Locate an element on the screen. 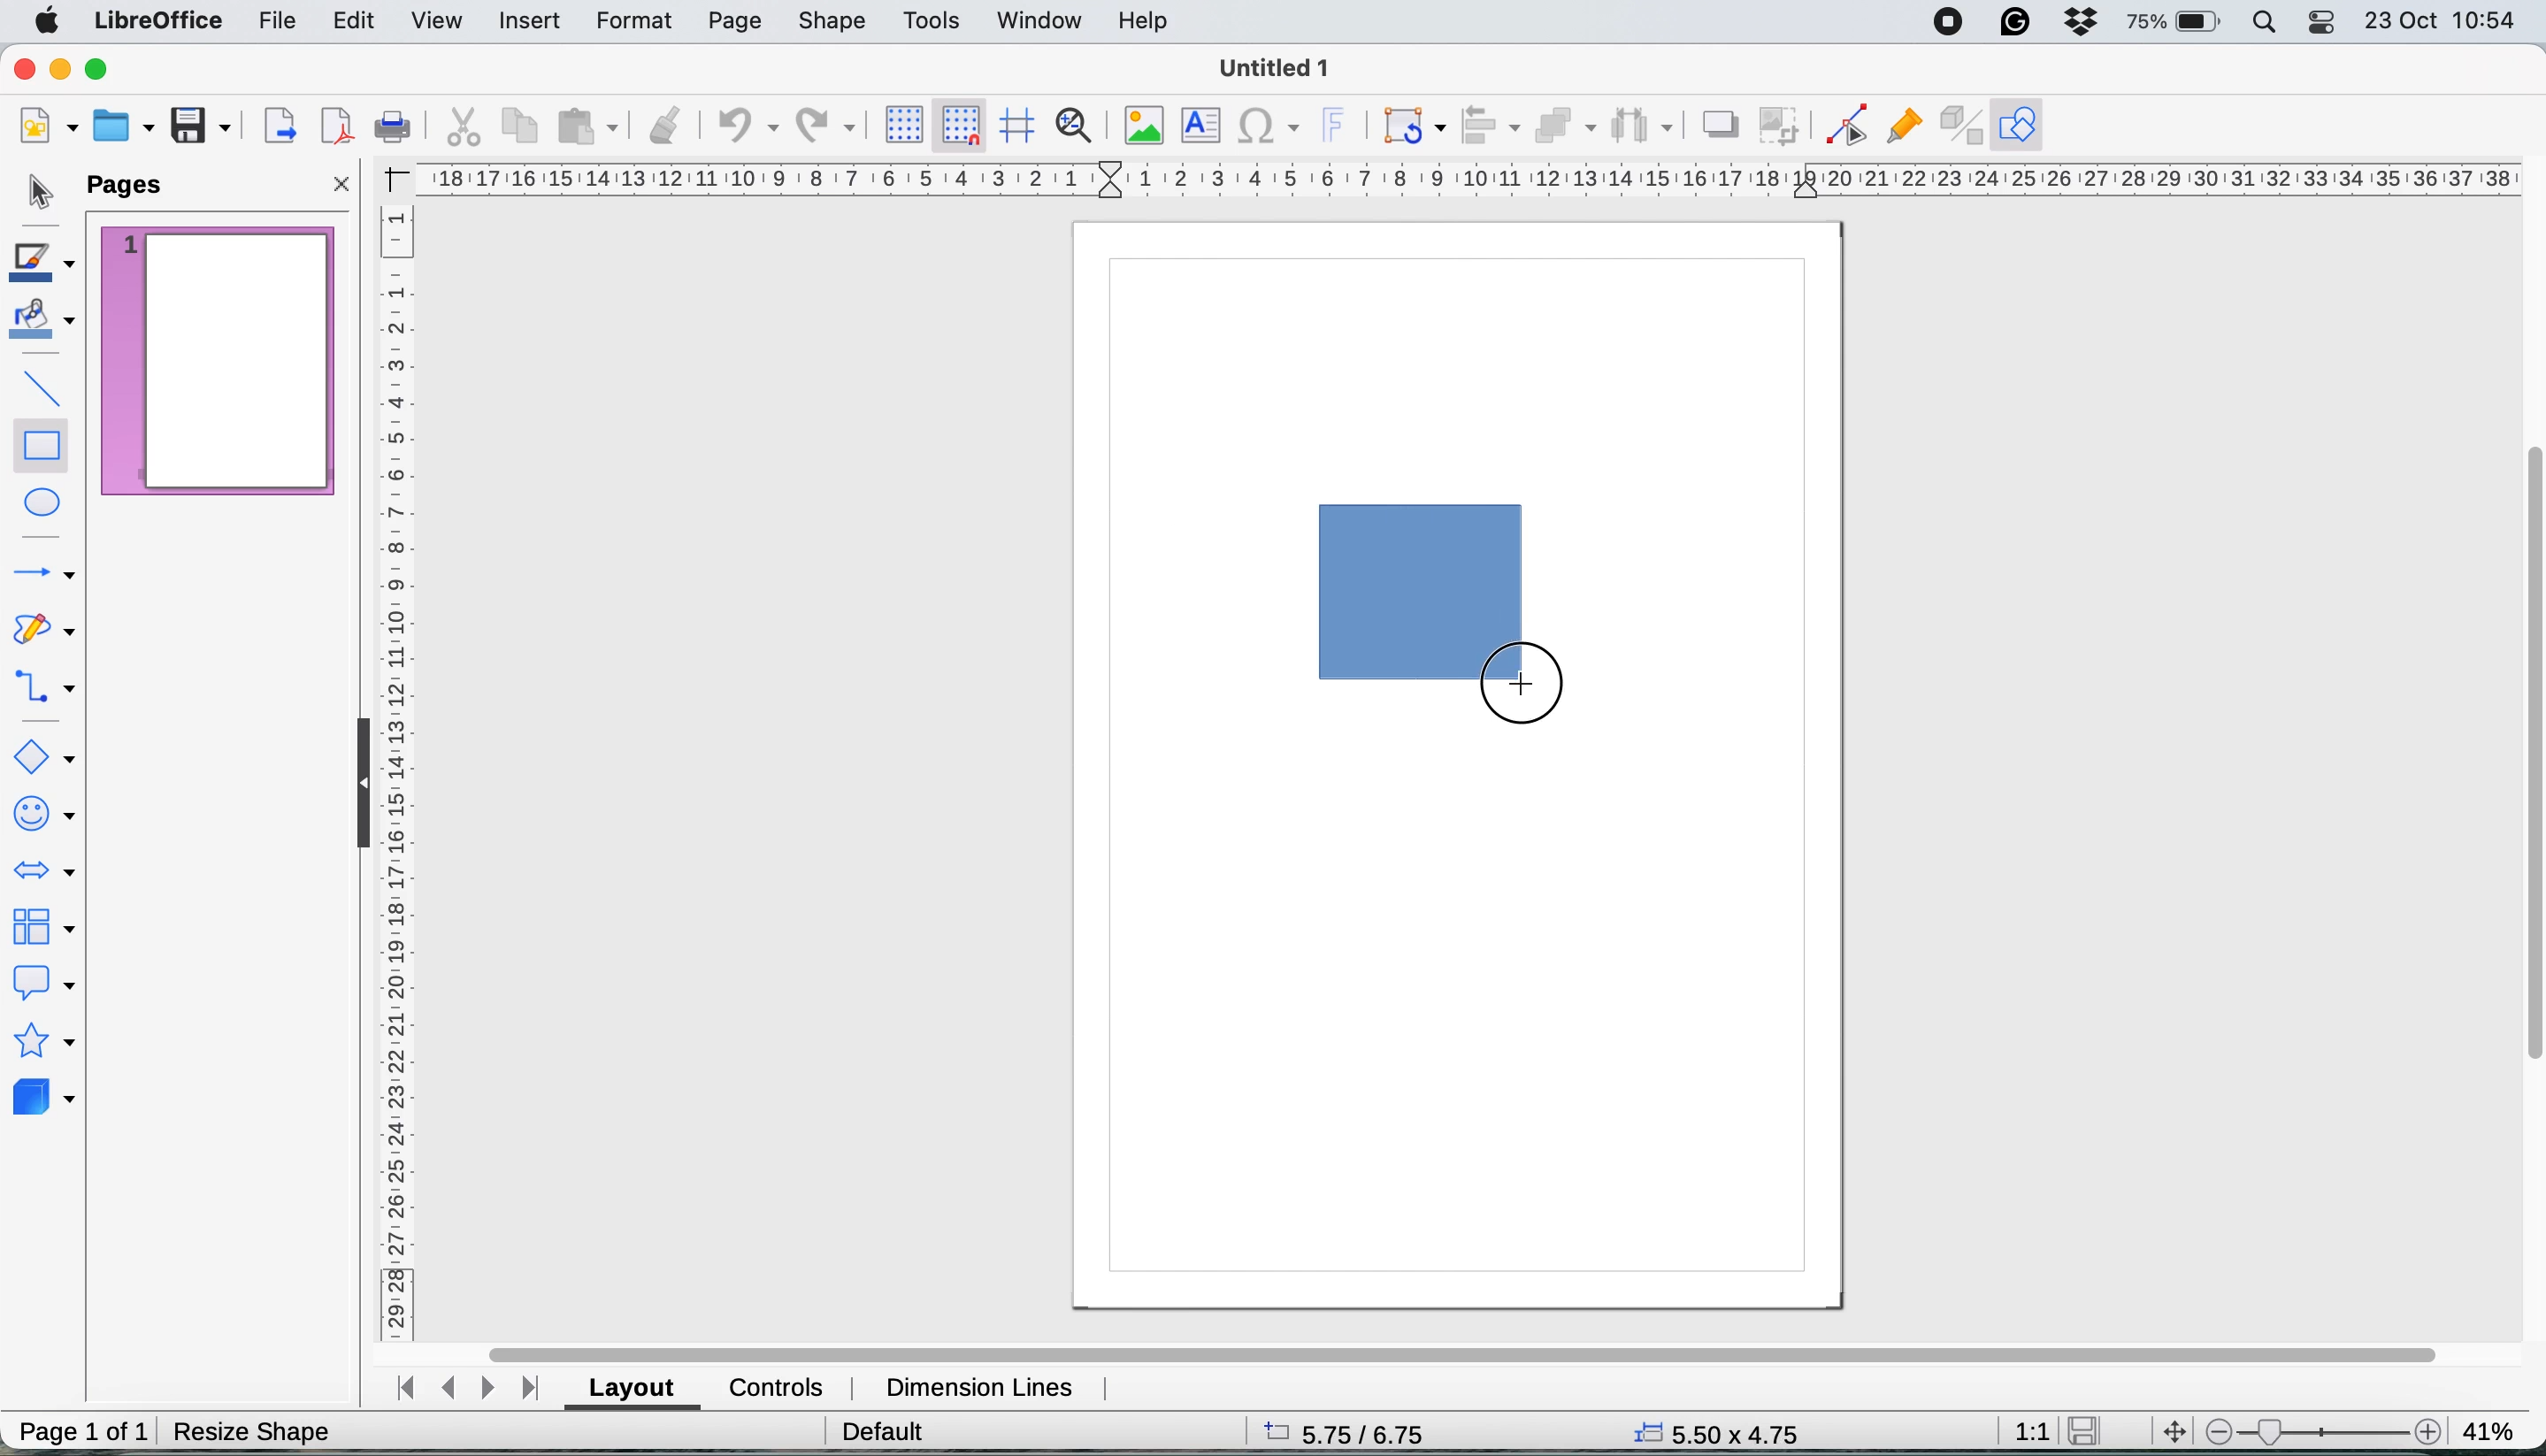  move is located at coordinates (2176, 1431).